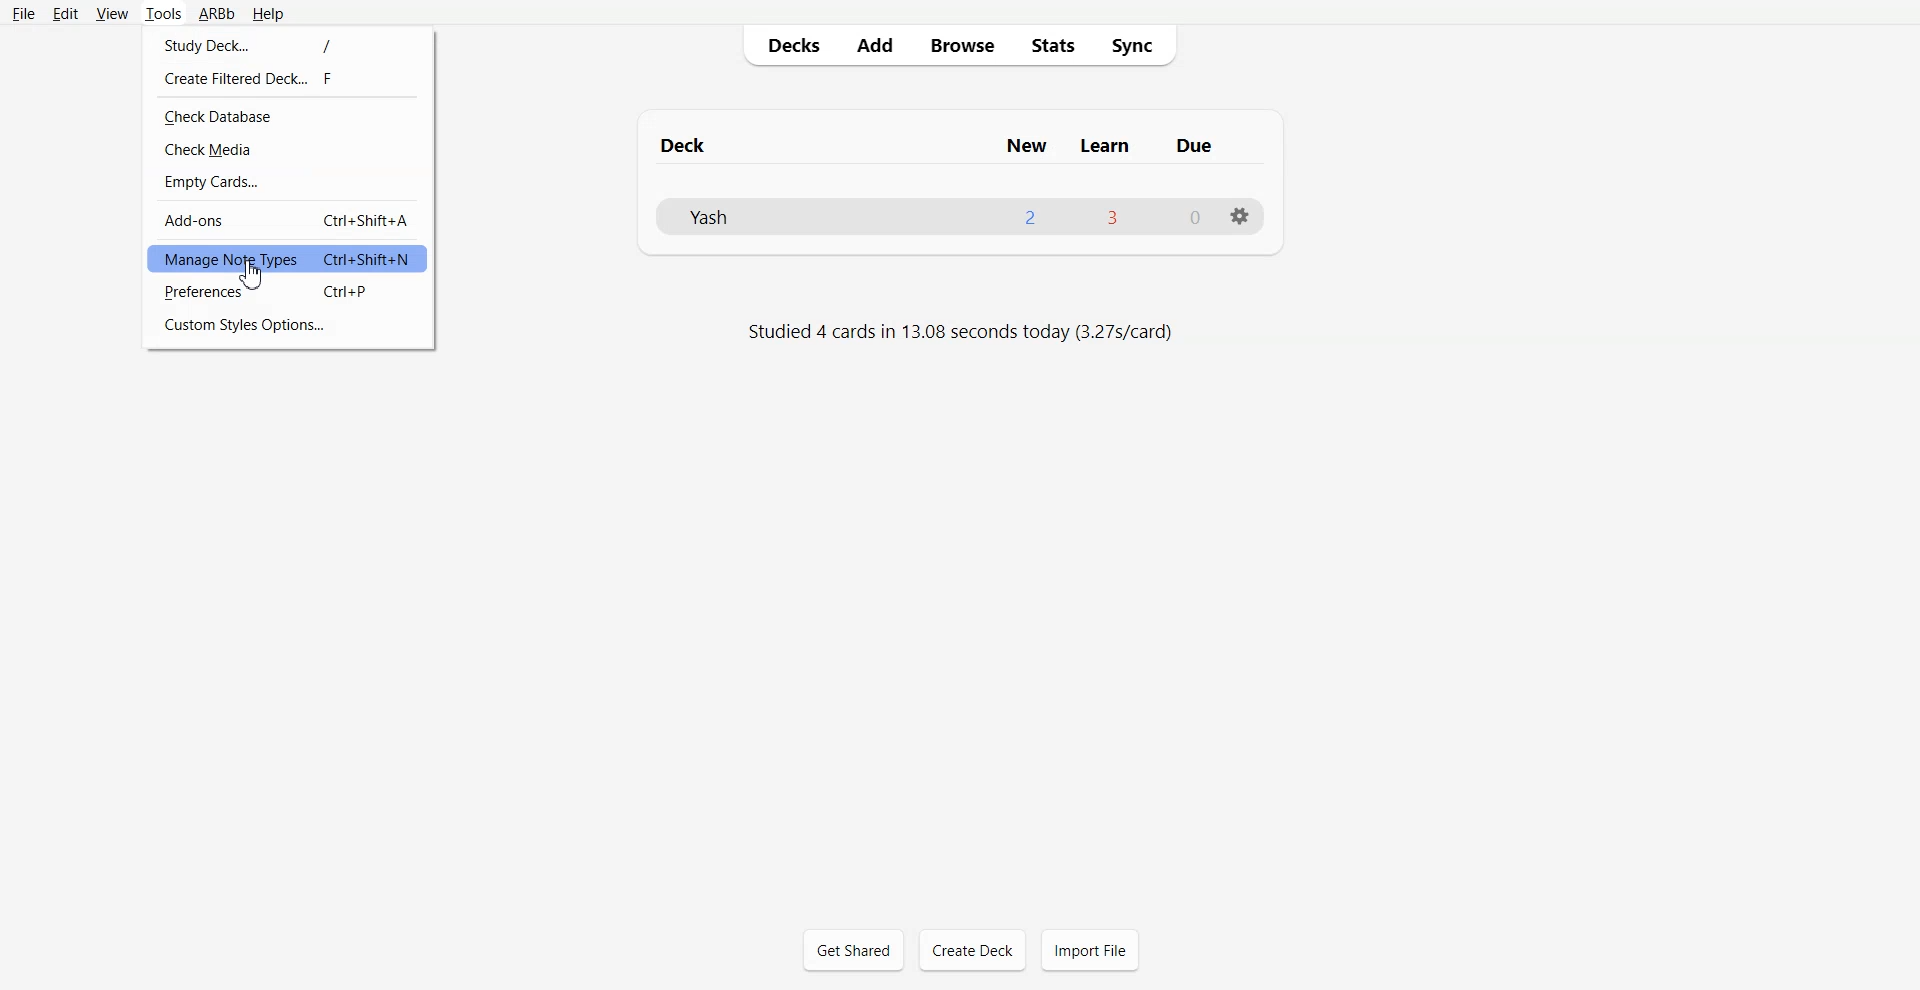 This screenshot has width=1920, height=990. What do you see at coordinates (961, 217) in the screenshot?
I see `Deck File` at bounding box center [961, 217].